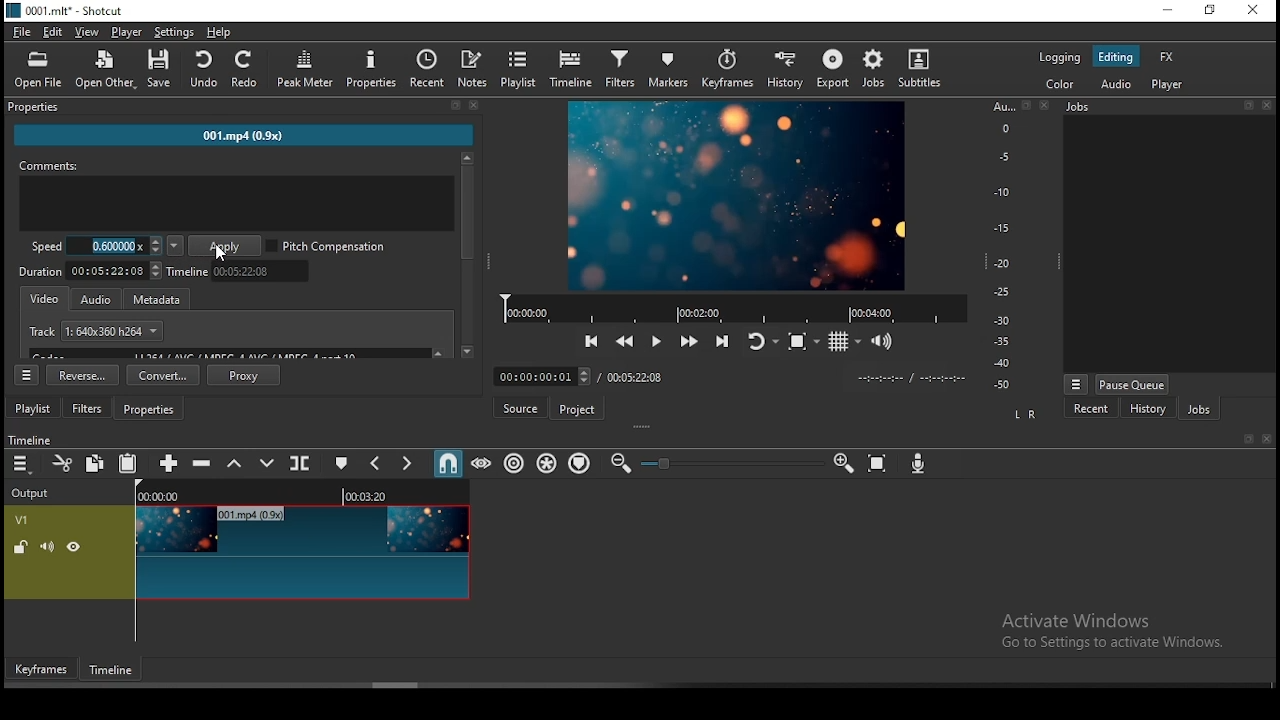 The width and height of the screenshot is (1280, 720). What do you see at coordinates (242, 375) in the screenshot?
I see `proxy` at bounding box center [242, 375].